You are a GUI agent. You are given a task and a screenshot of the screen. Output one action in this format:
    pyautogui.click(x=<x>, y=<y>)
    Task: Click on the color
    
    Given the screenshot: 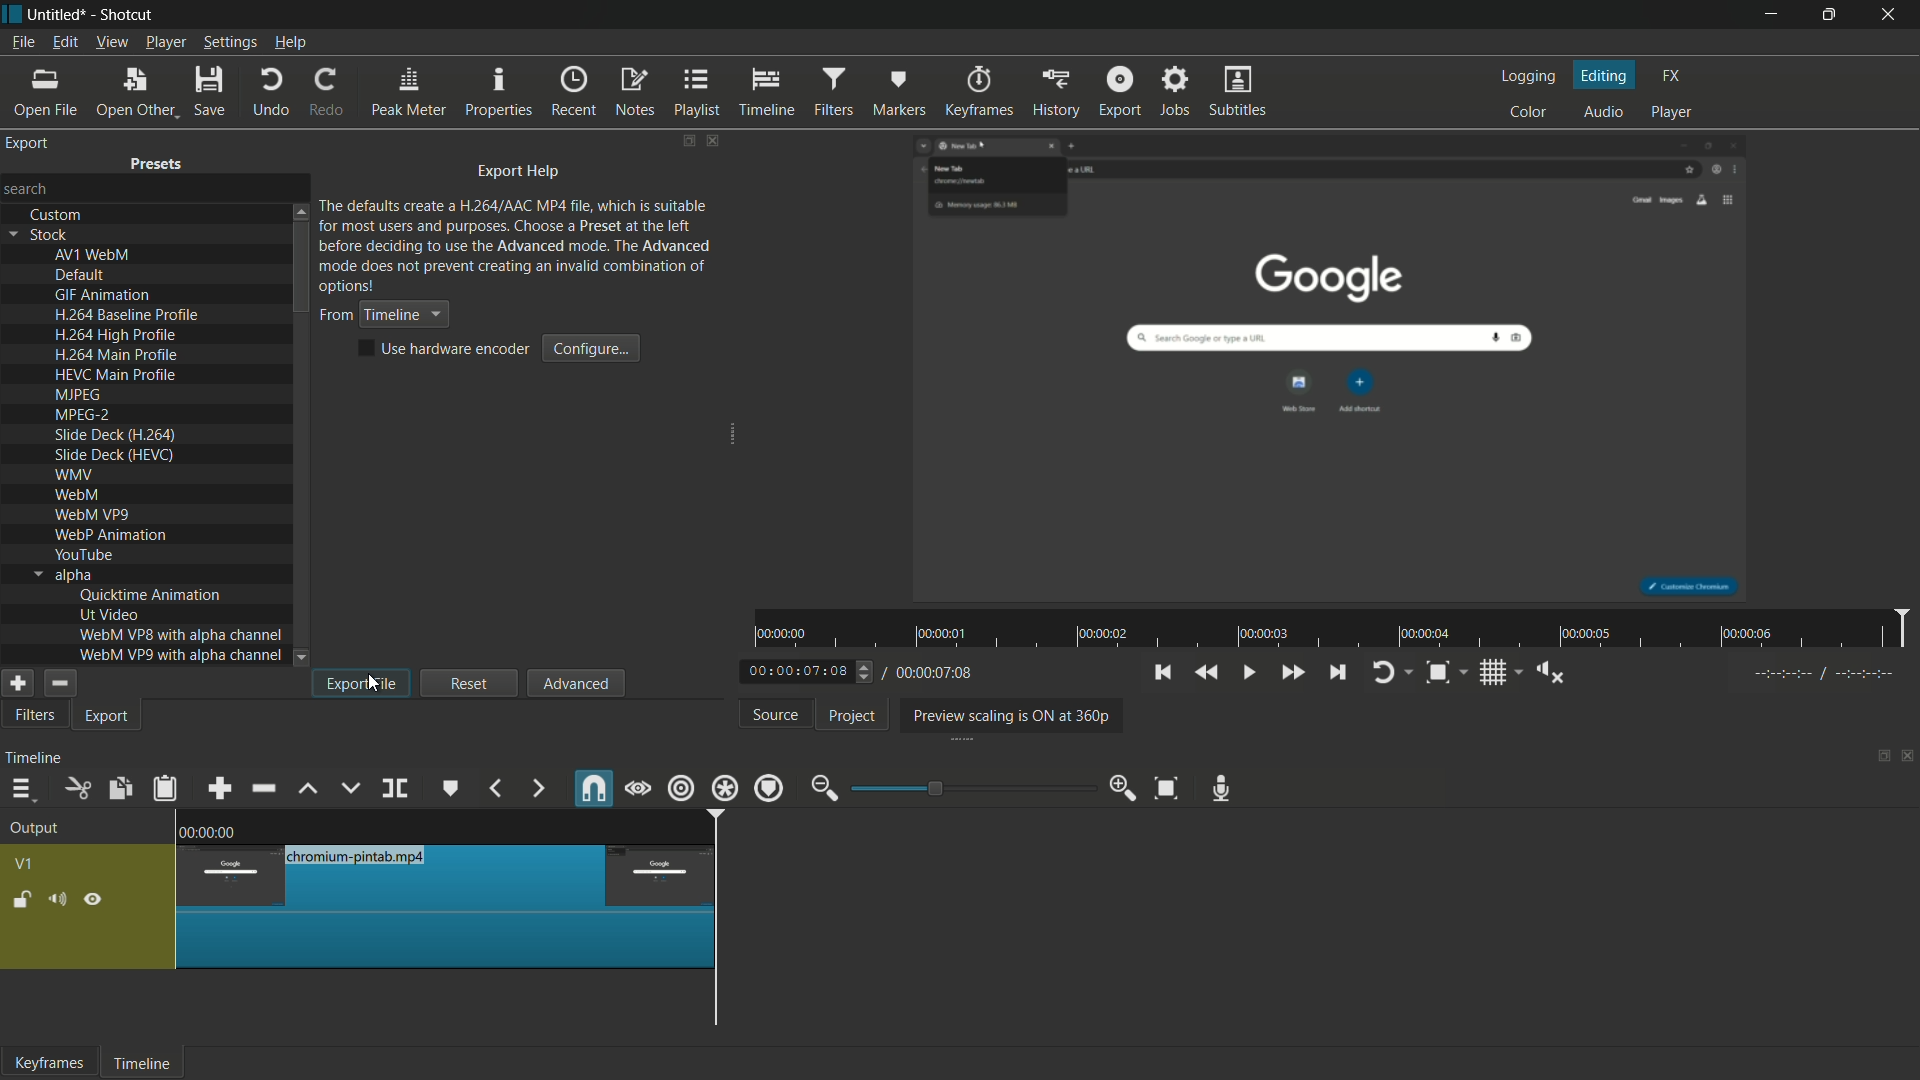 What is the action you would take?
    pyautogui.click(x=1531, y=111)
    